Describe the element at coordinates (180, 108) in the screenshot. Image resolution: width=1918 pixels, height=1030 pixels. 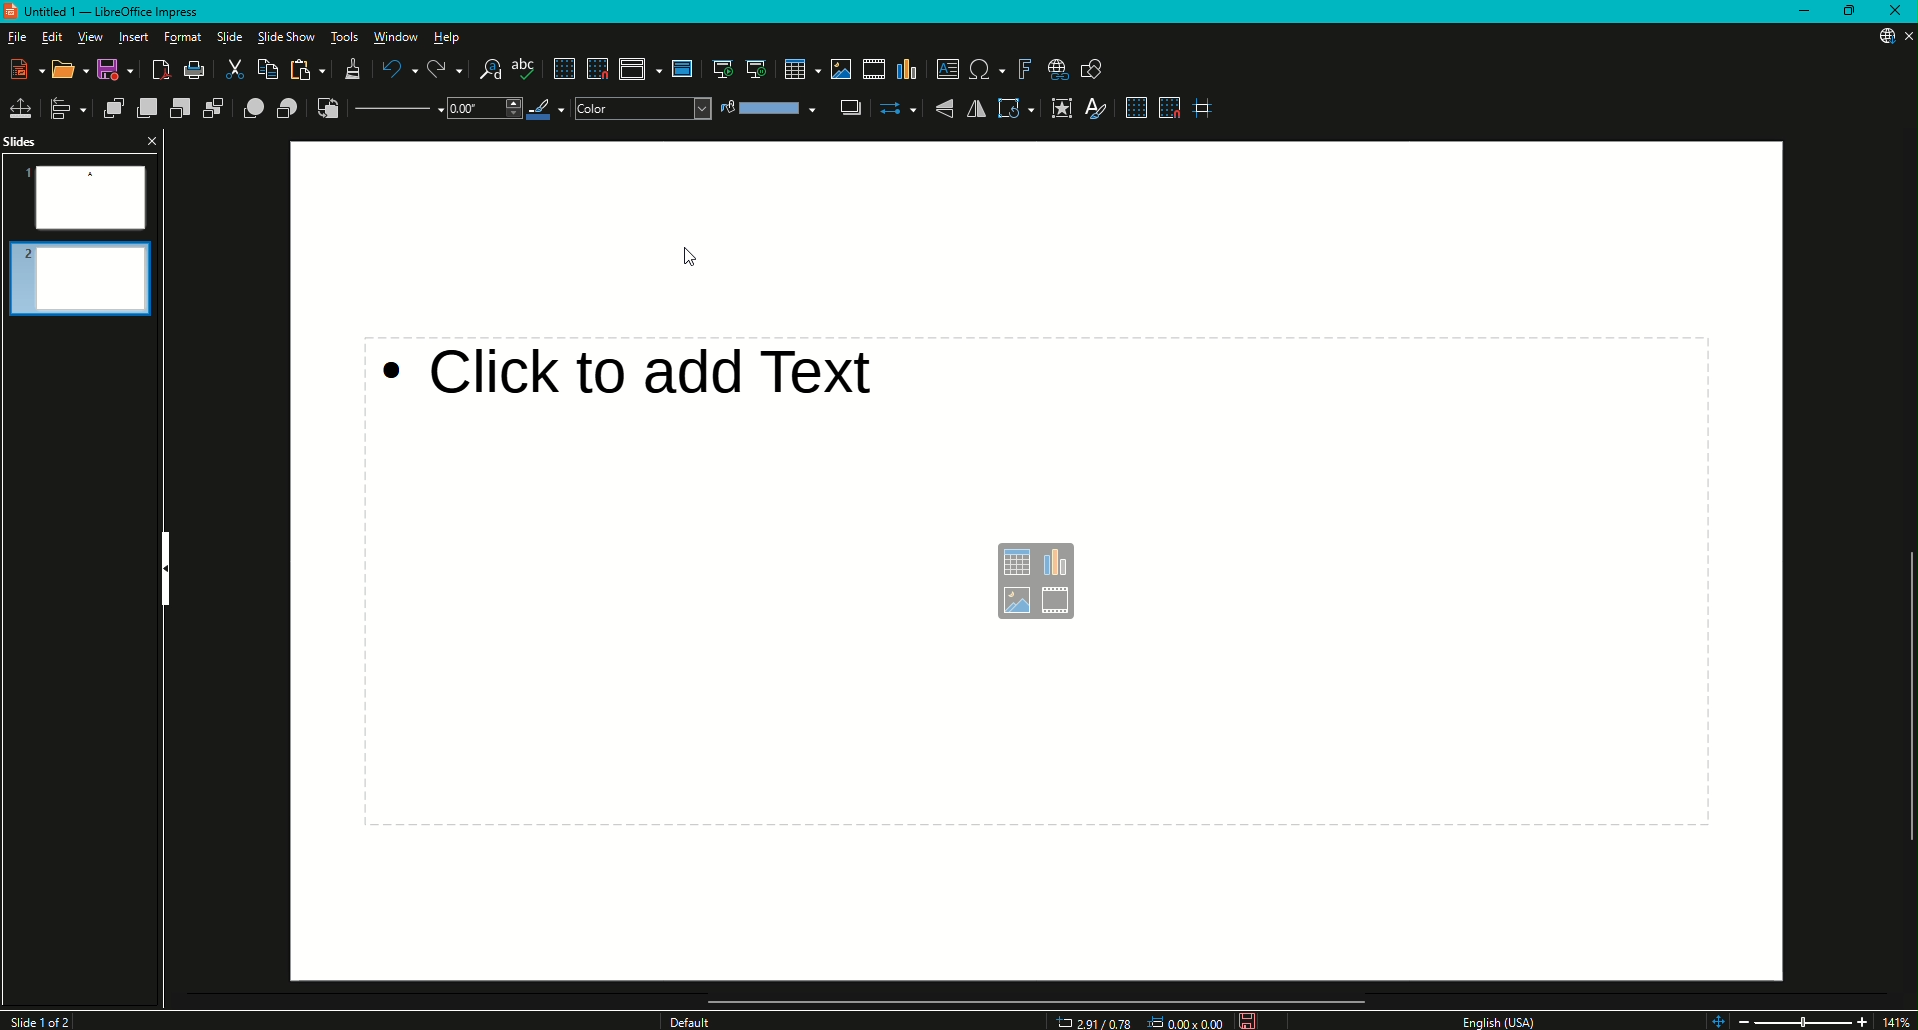
I see `Send Backward` at that location.